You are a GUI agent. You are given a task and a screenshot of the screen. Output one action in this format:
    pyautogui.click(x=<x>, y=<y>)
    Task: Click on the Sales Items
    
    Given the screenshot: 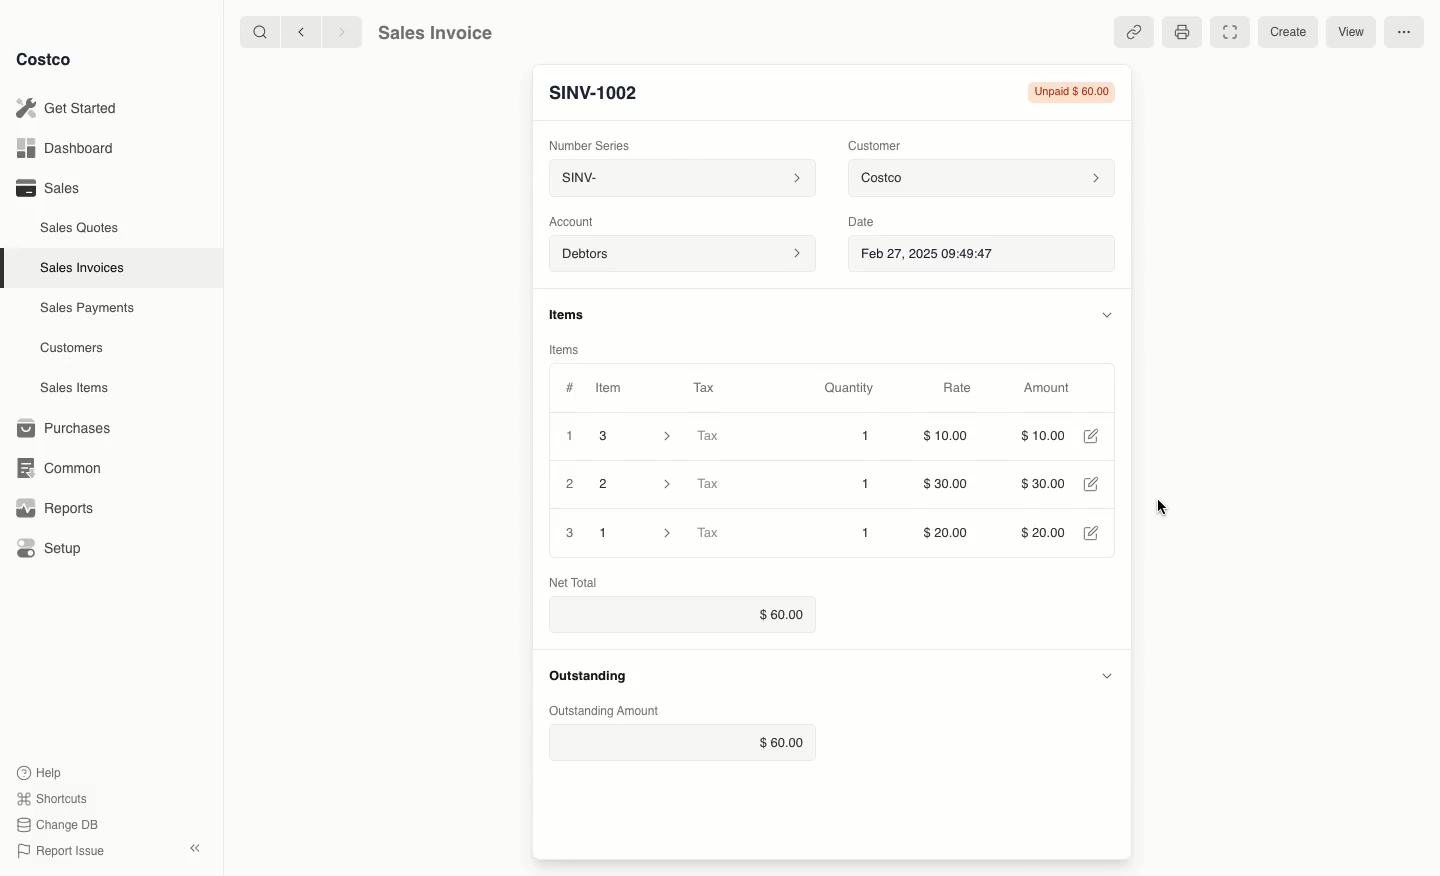 What is the action you would take?
    pyautogui.click(x=77, y=386)
    